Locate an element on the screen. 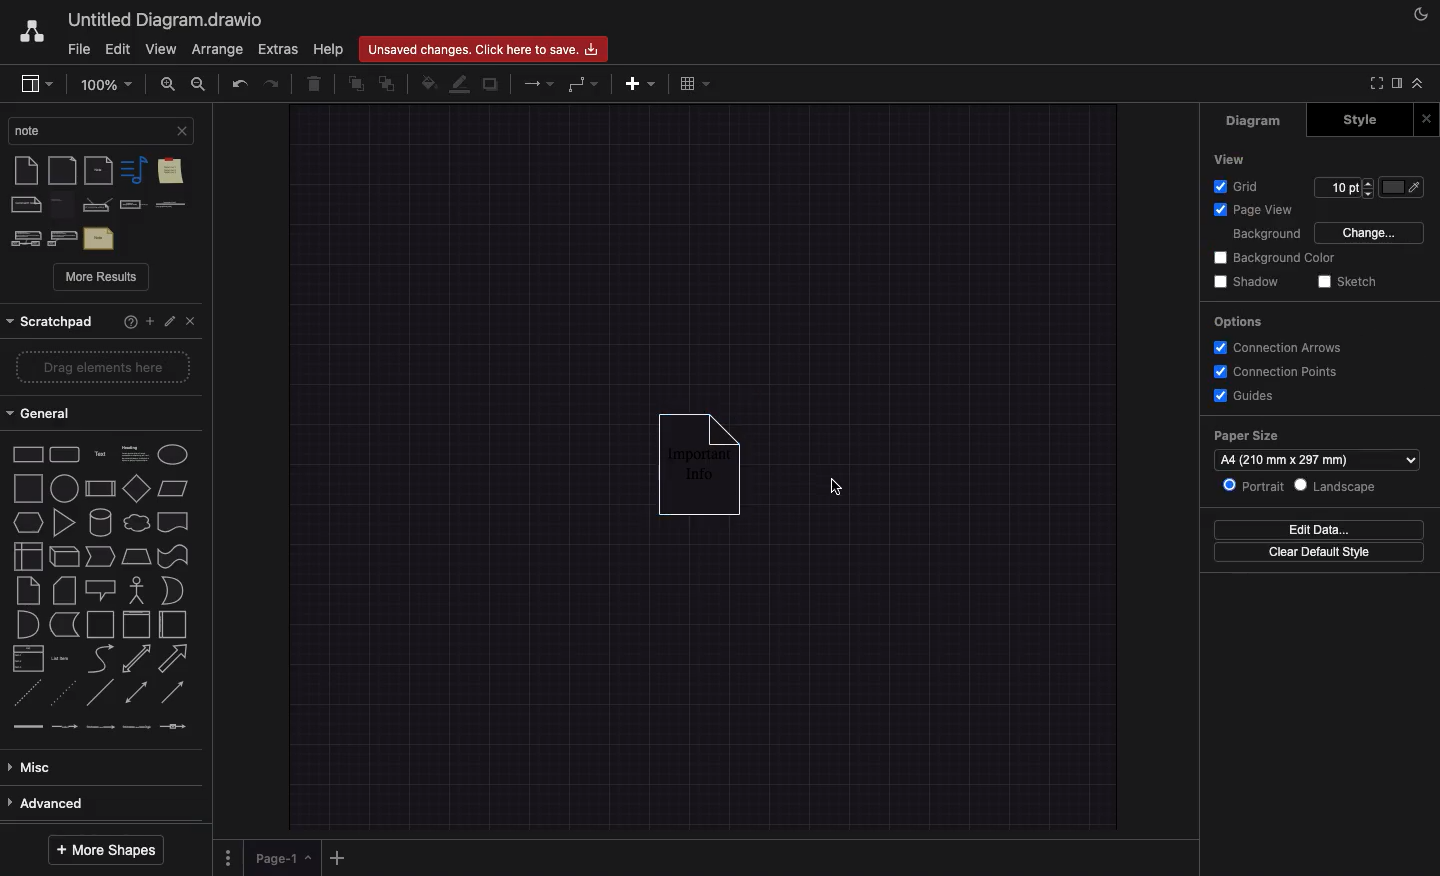 The image size is (1440, 876). paralellogram is located at coordinates (176, 488).